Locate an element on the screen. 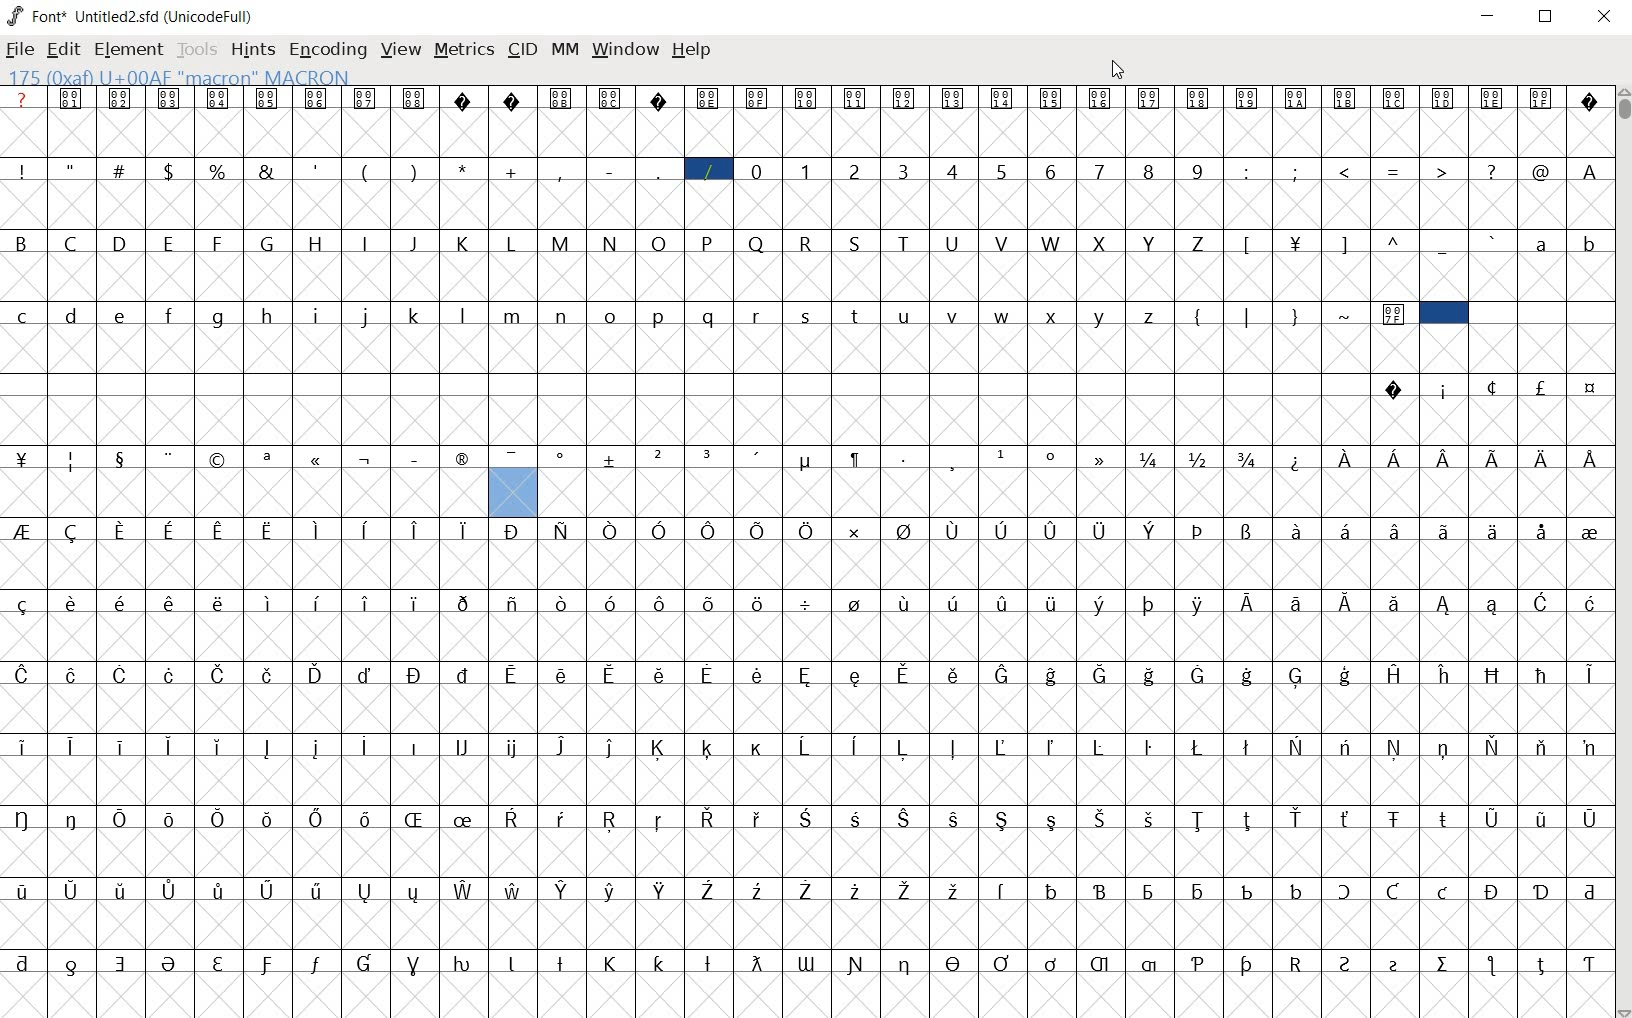 The height and width of the screenshot is (1018, 1632). Symbol is located at coordinates (1445, 100).